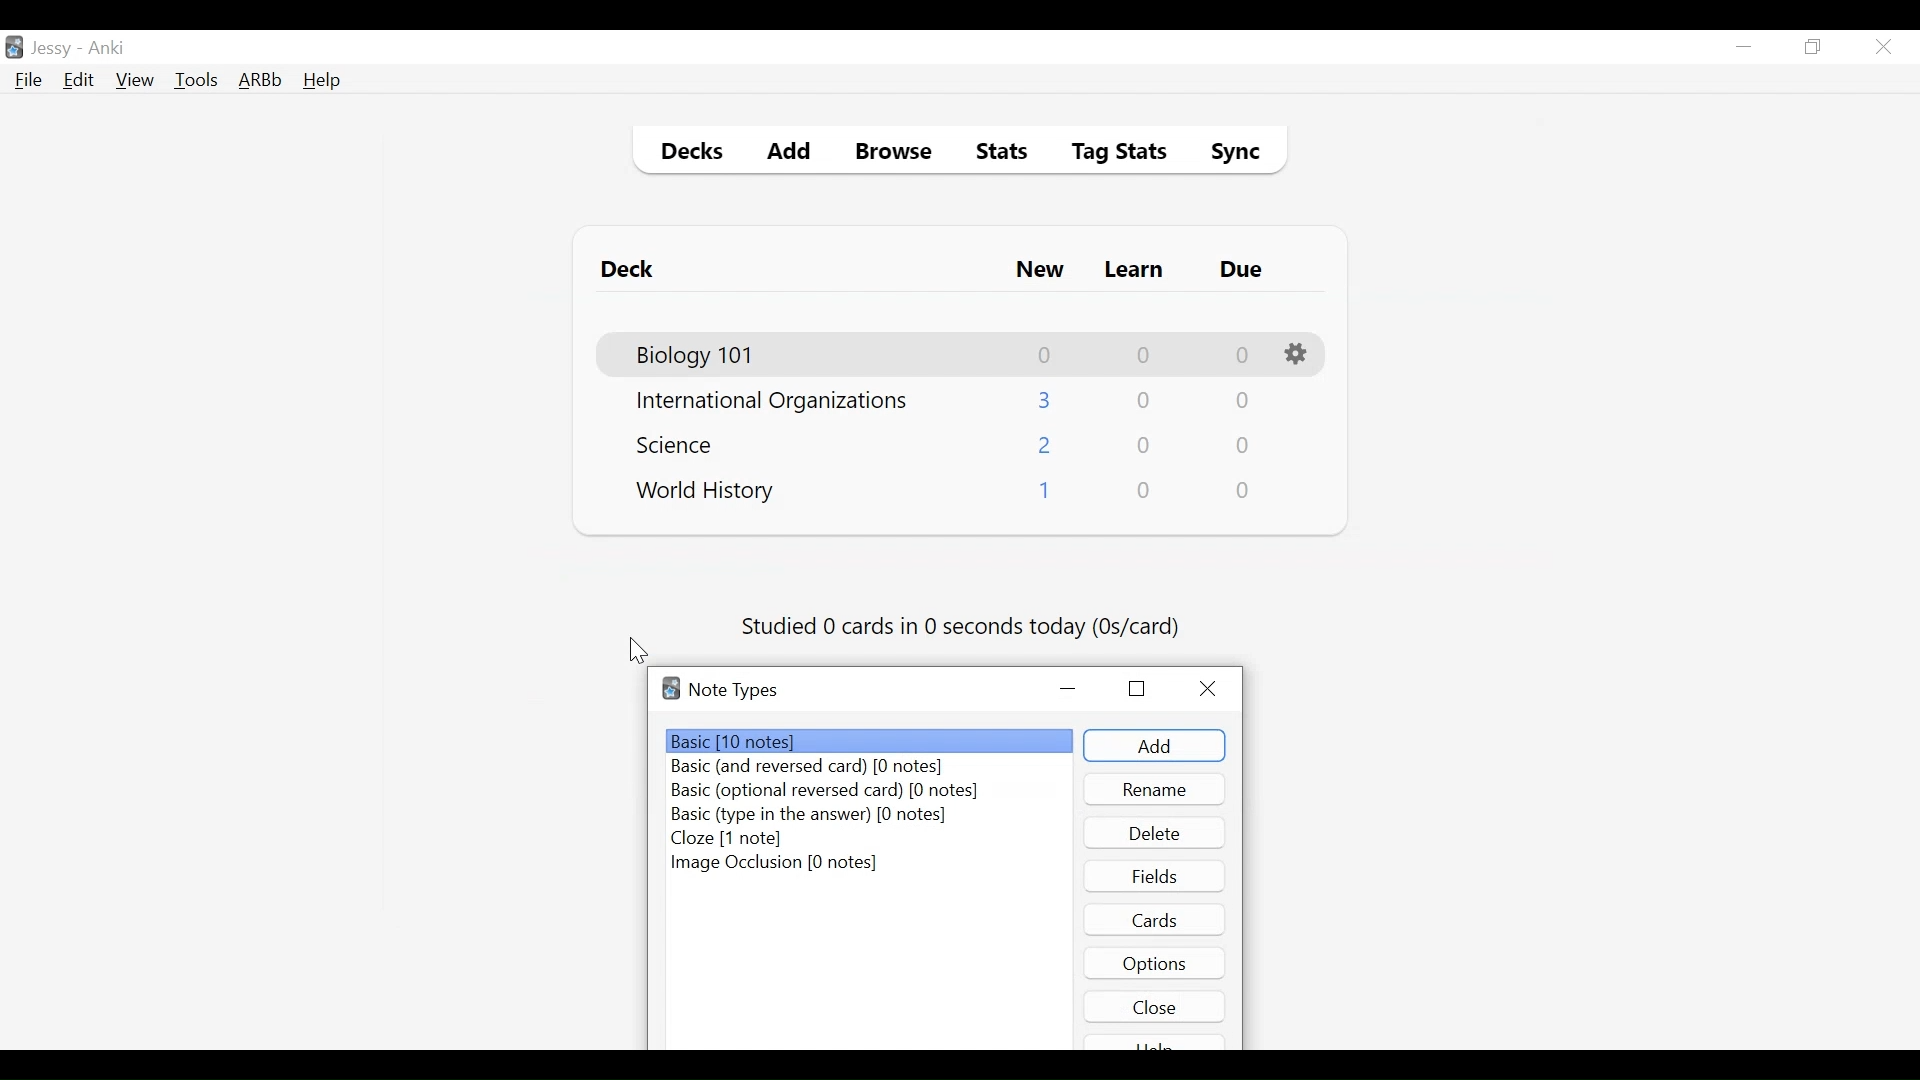 Image resolution: width=1920 pixels, height=1080 pixels. What do you see at coordinates (1070, 690) in the screenshot?
I see `minimize` at bounding box center [1070, 690].